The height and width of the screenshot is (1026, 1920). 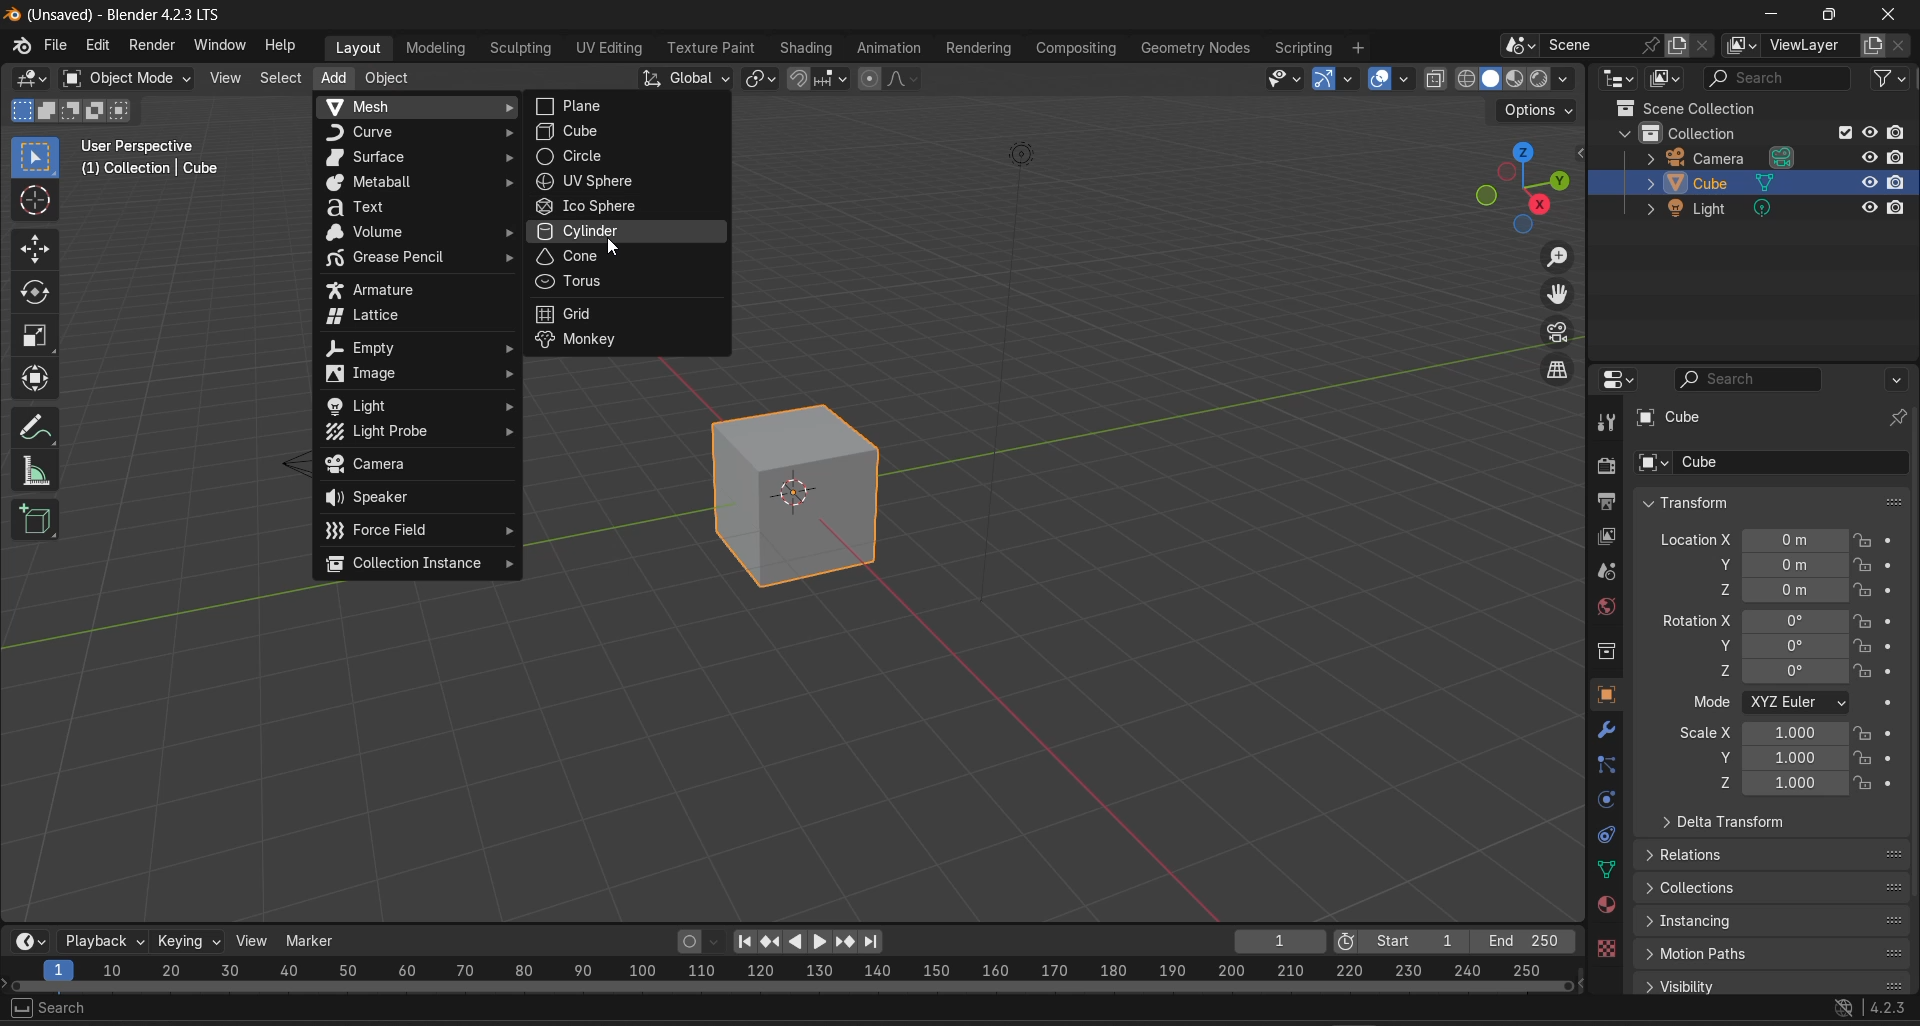 What do you see at coordinates (690, 942) in the screenshot?
I see `autokeying` at bounding box center [690, 942].